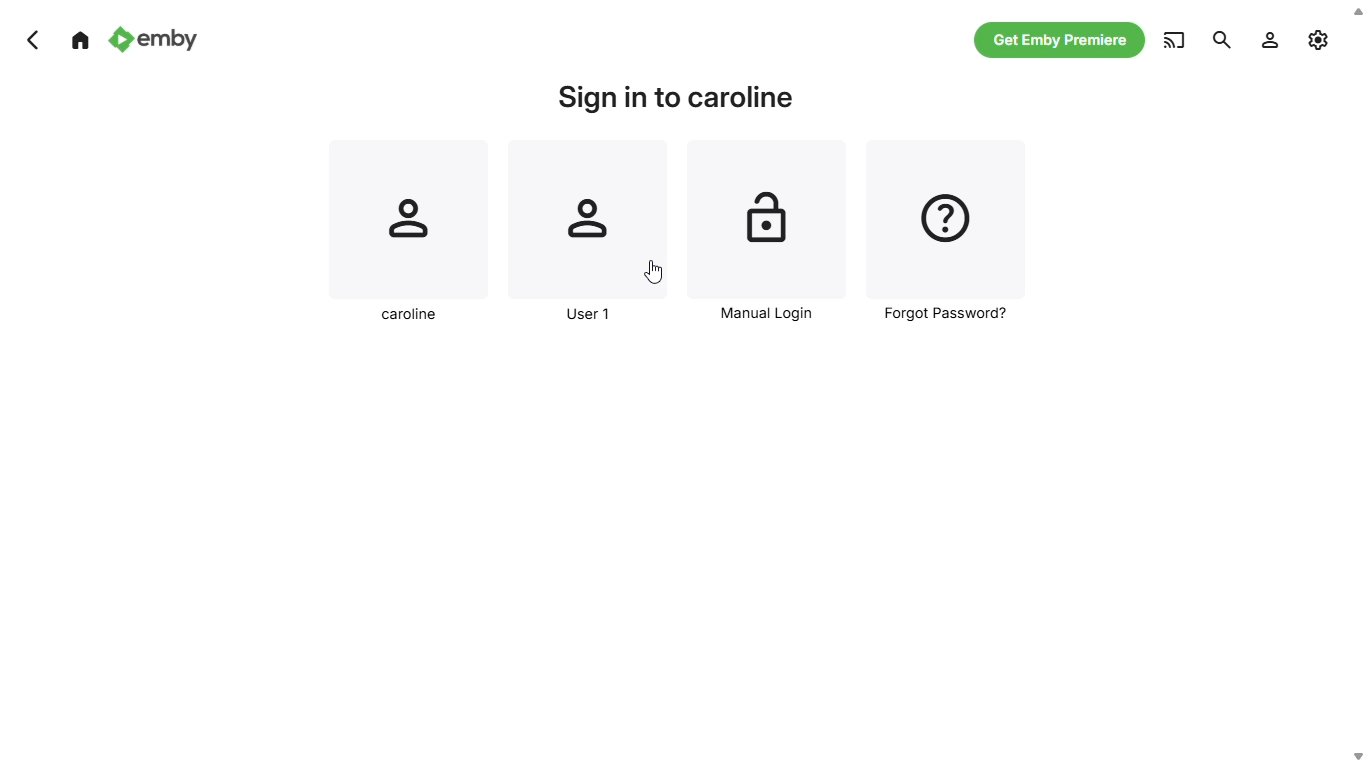 This screenshot has width=1366, height=768. What do you see at coordinates (80, 40) in the screenshot?
I see `home` at bounding box center [80, 40].